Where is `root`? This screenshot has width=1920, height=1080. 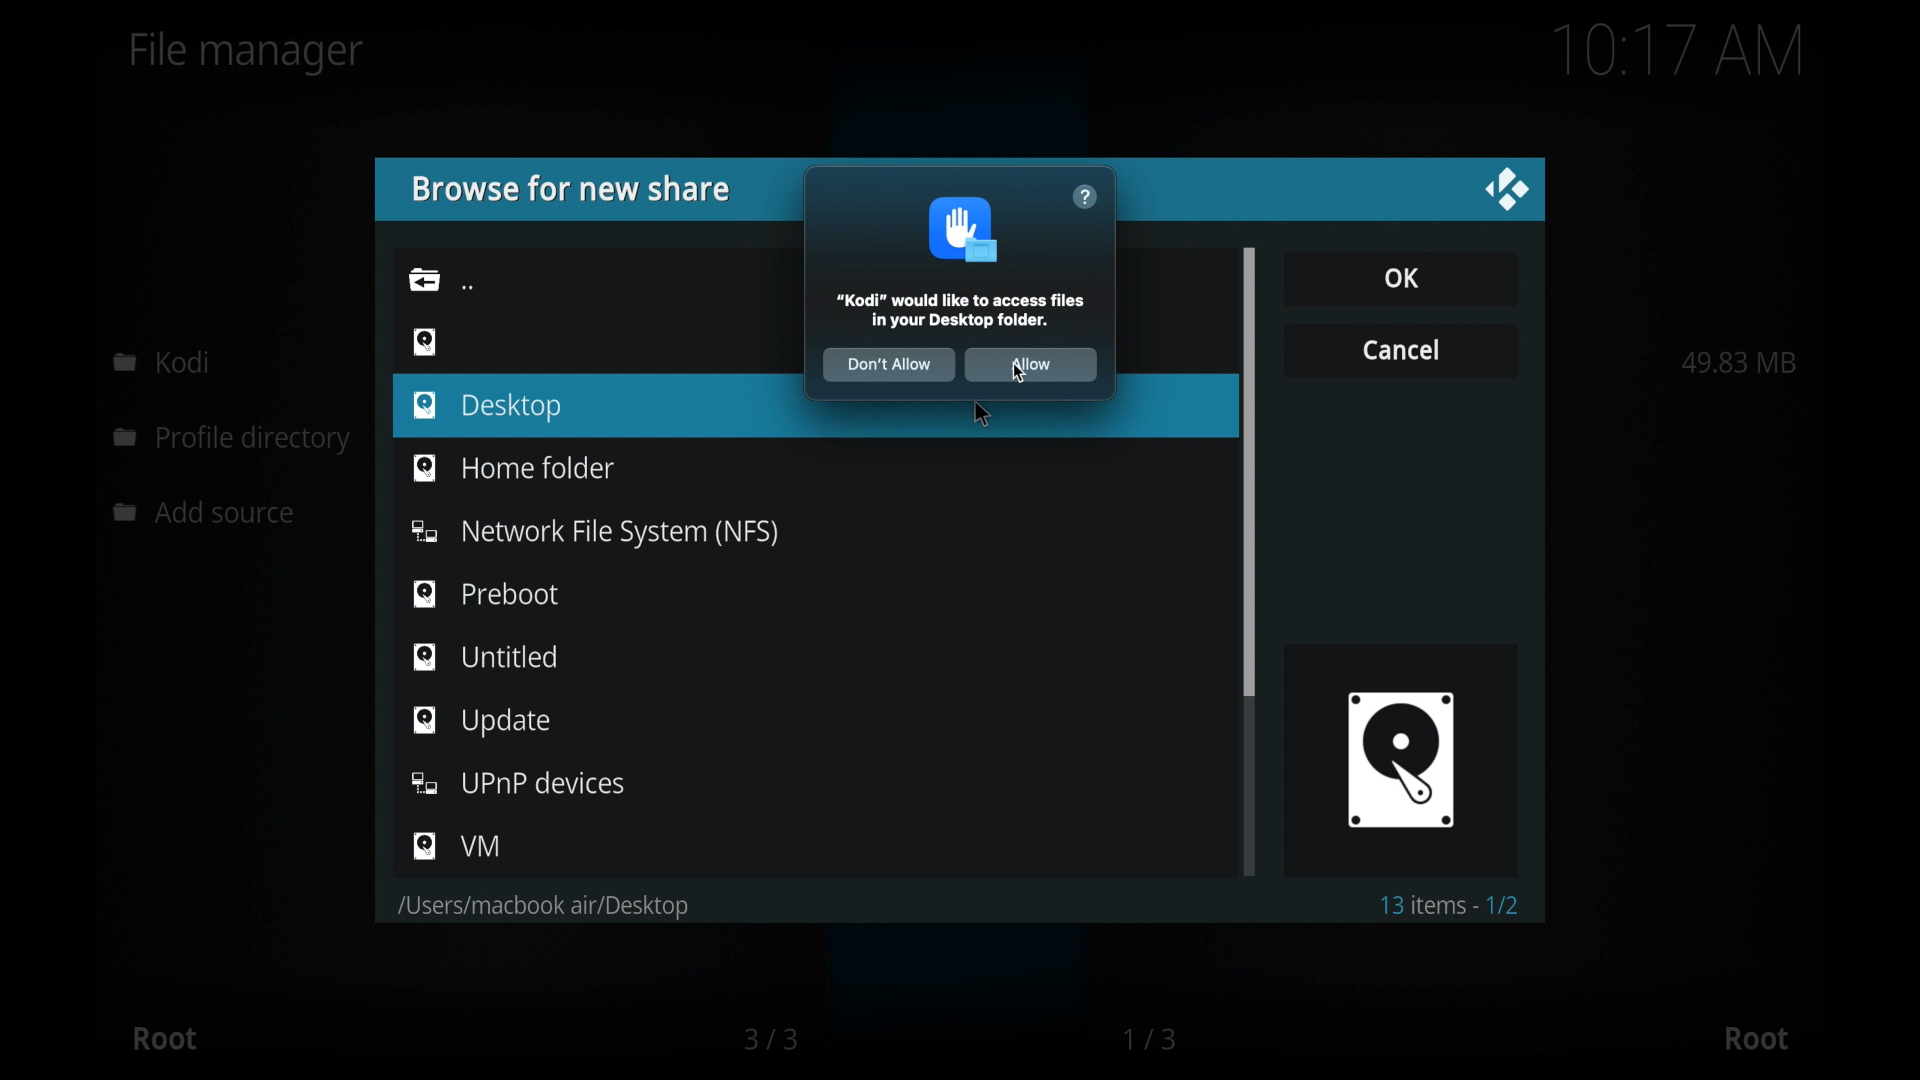 root is located at coordinates (1756, 1039).